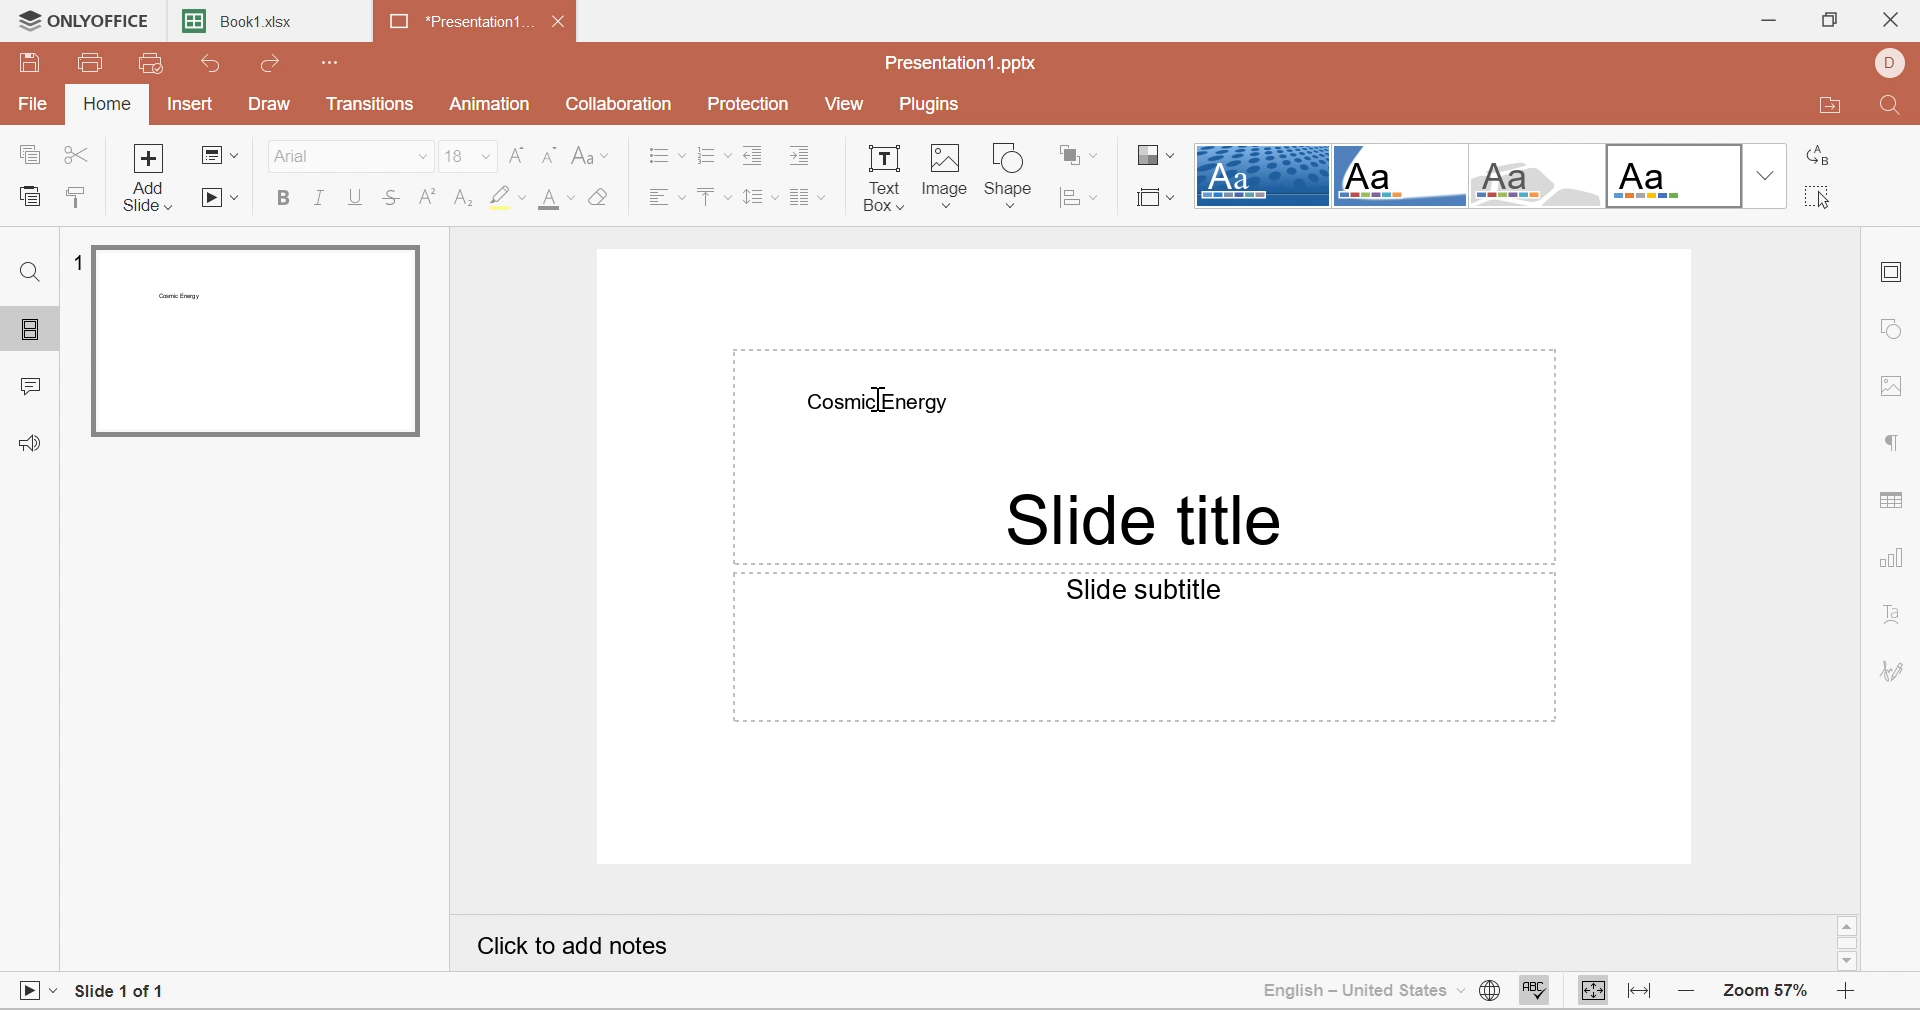 The width and height of the screenshot is (1920, 1010). What do you see at coordinates (1765, 173) in the screenshot?
I see `Drop Down` at bounding box center [1765, 173].